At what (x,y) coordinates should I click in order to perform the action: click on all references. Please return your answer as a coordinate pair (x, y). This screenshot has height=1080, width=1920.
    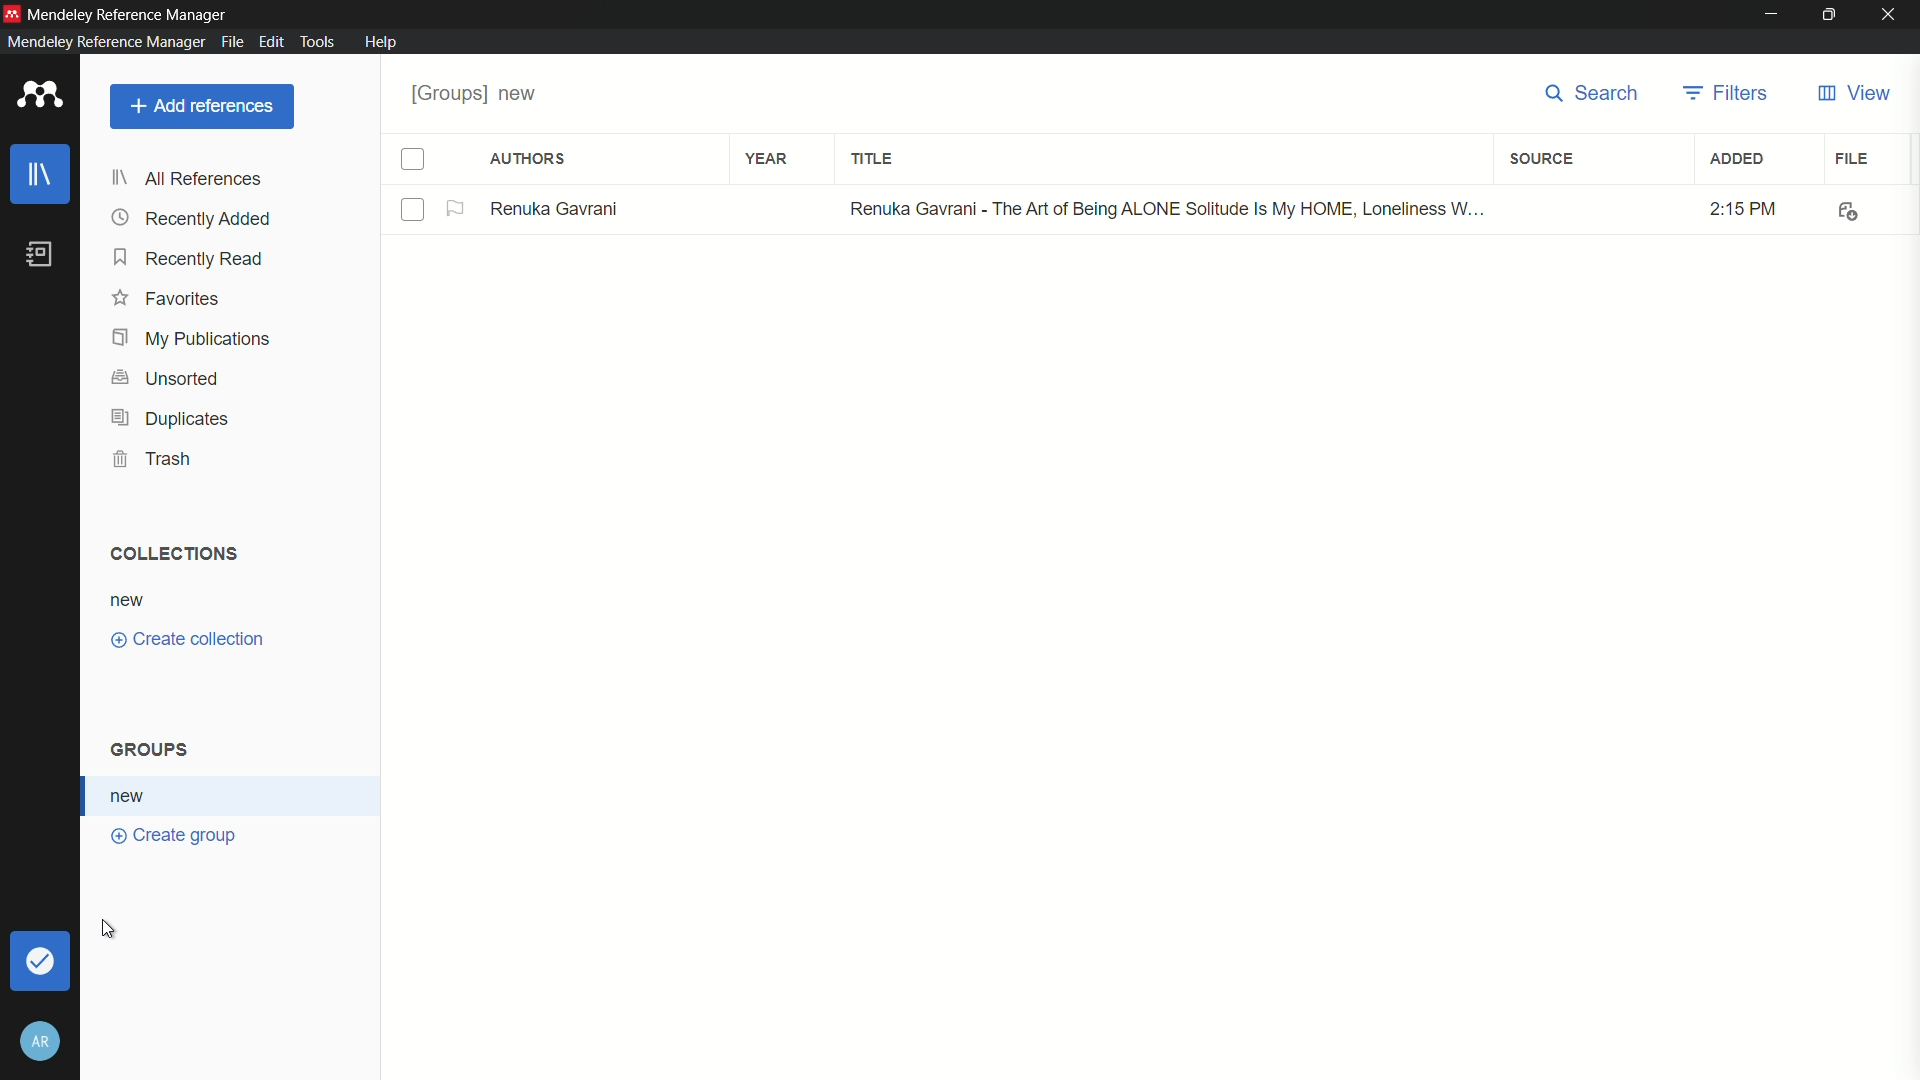
    Looking at the image, I should click on (190, 178).